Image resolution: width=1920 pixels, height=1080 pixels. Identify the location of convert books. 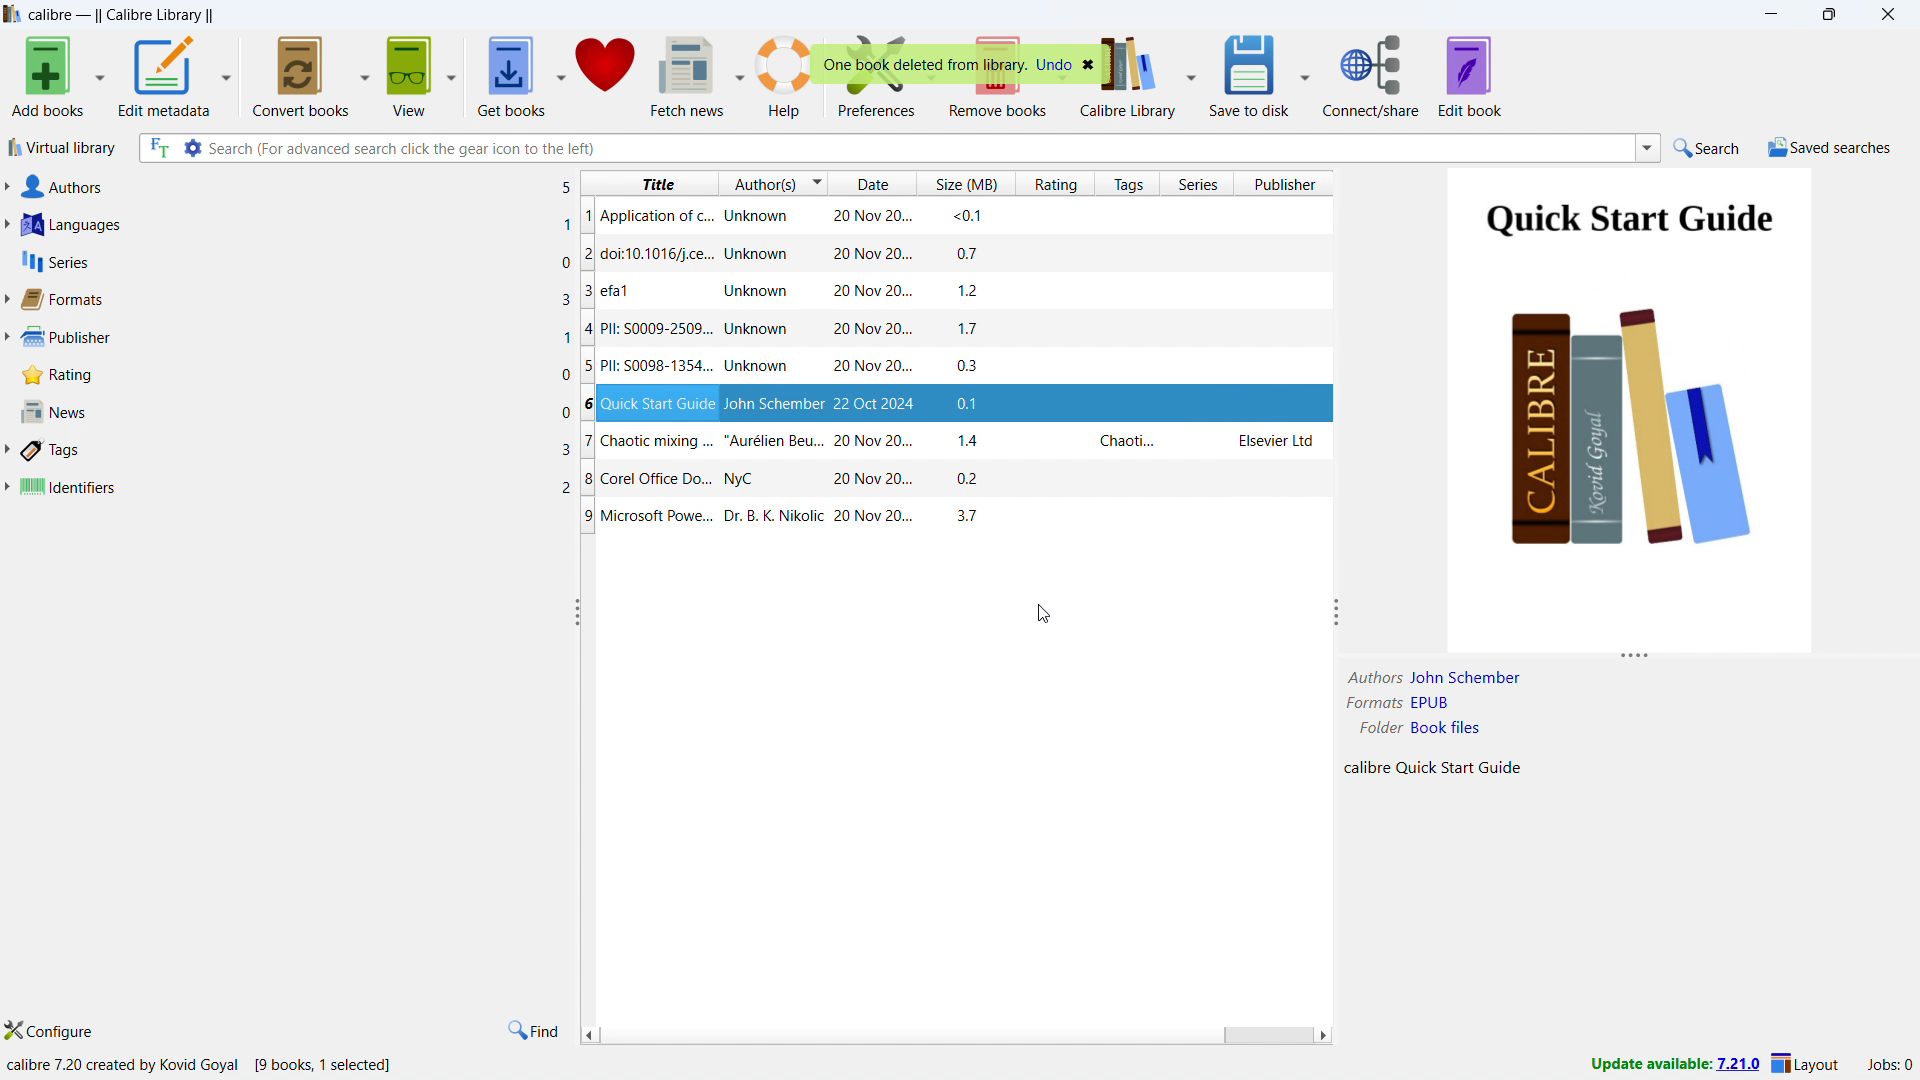
(303, 74).